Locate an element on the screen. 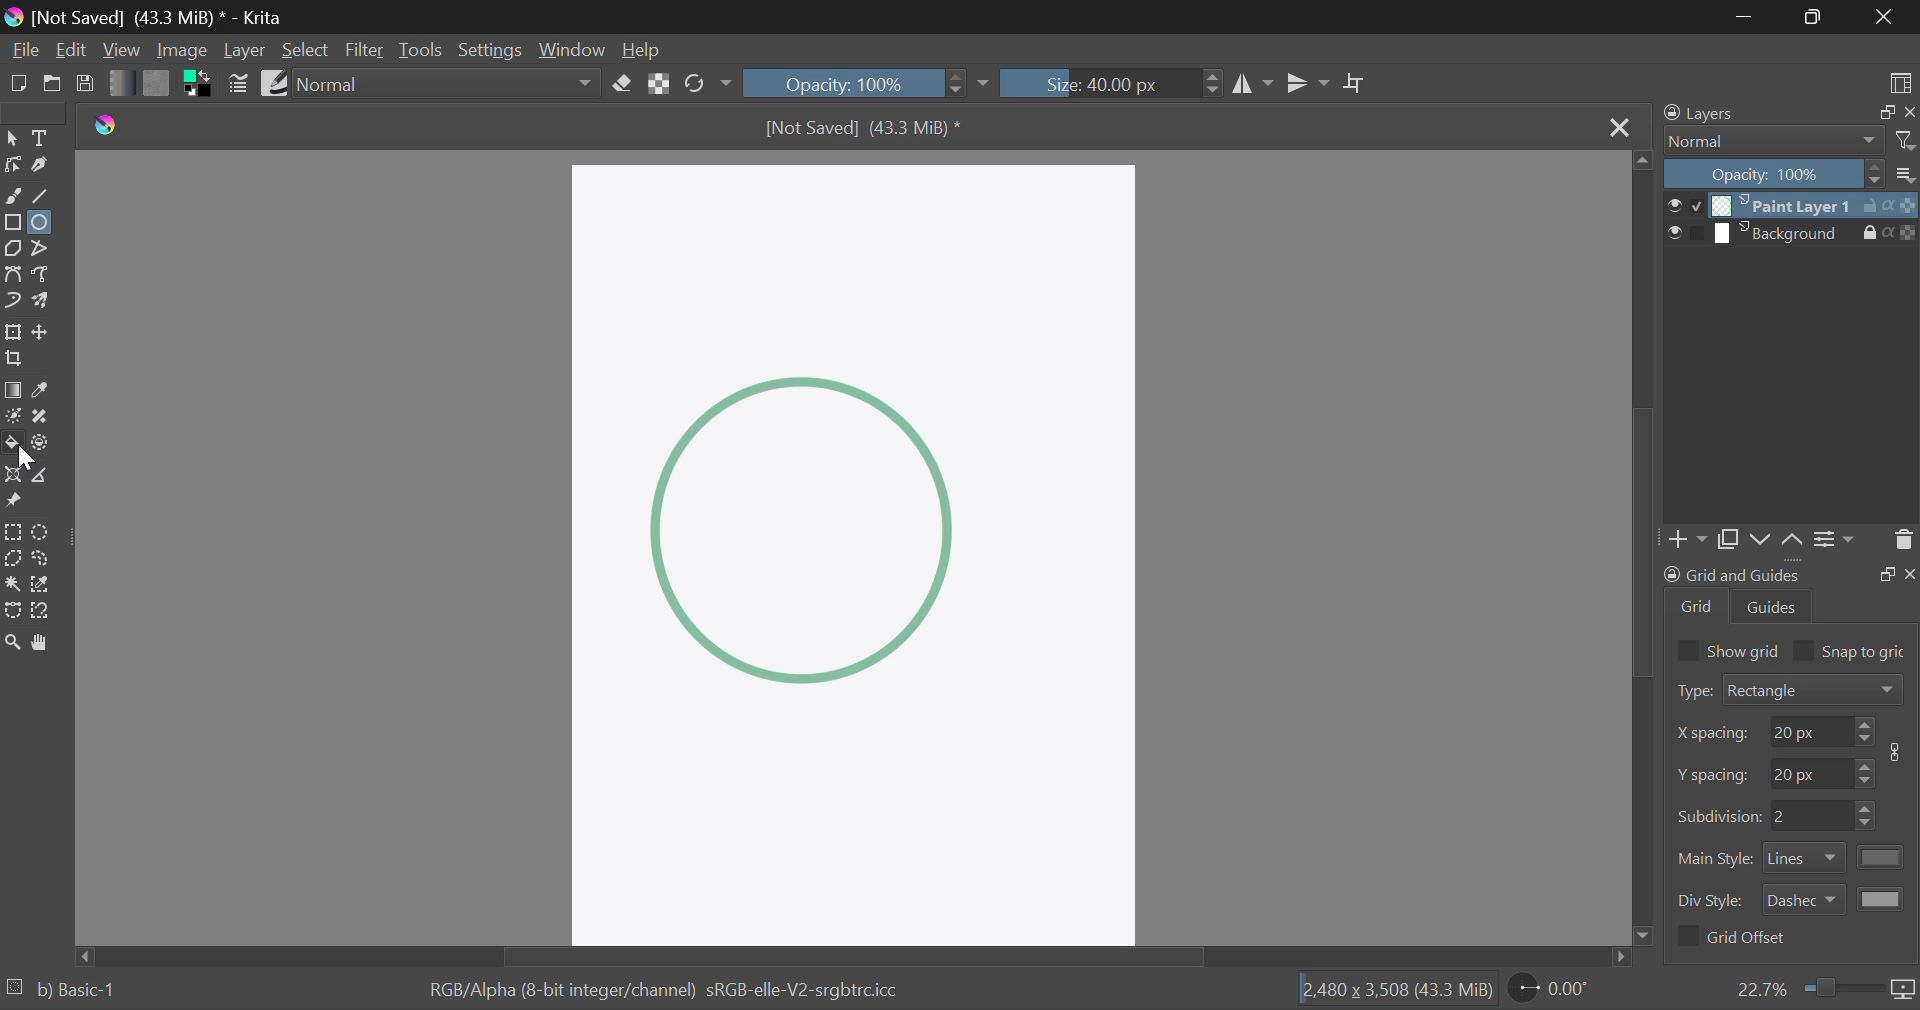 The image size is (1920, 1010). Freehand is located at coordinates (14, 196).